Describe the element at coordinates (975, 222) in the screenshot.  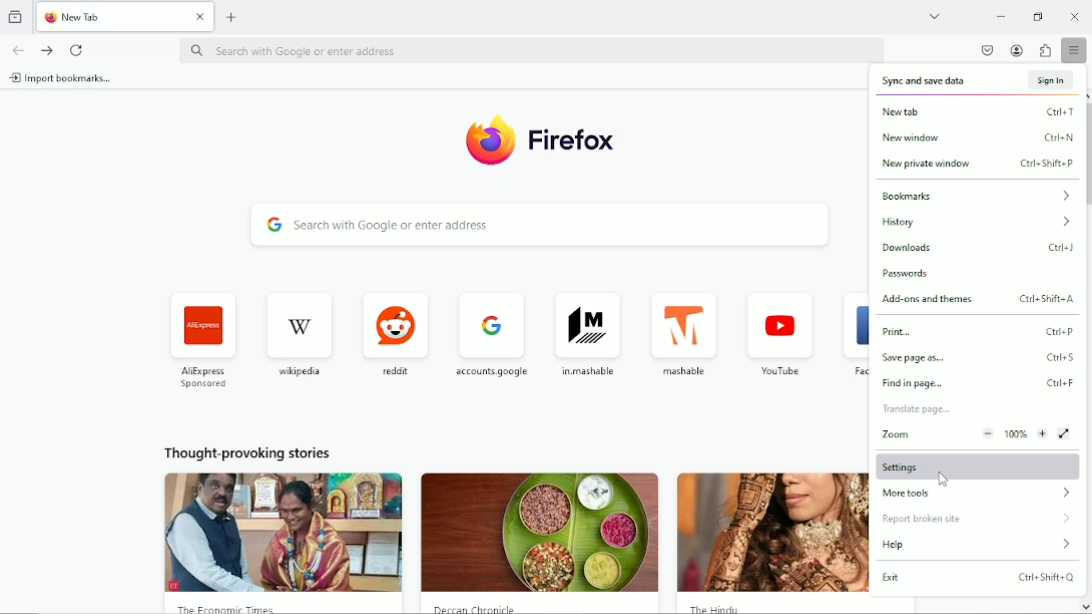
I see `history` at that location.